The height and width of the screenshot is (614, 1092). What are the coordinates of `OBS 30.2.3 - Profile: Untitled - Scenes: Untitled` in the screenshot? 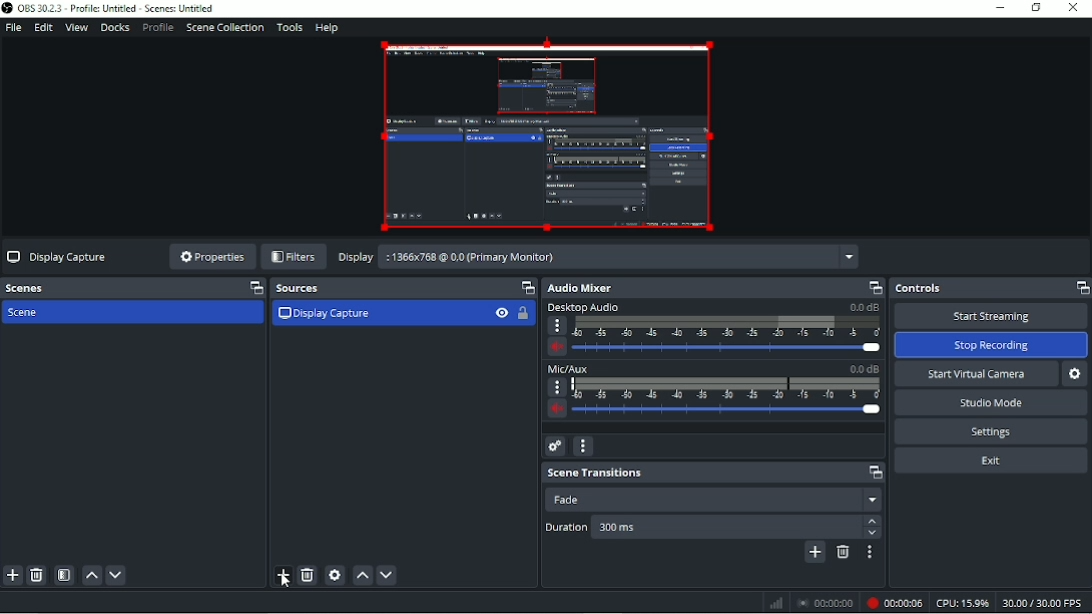 It's located at (116, 8).